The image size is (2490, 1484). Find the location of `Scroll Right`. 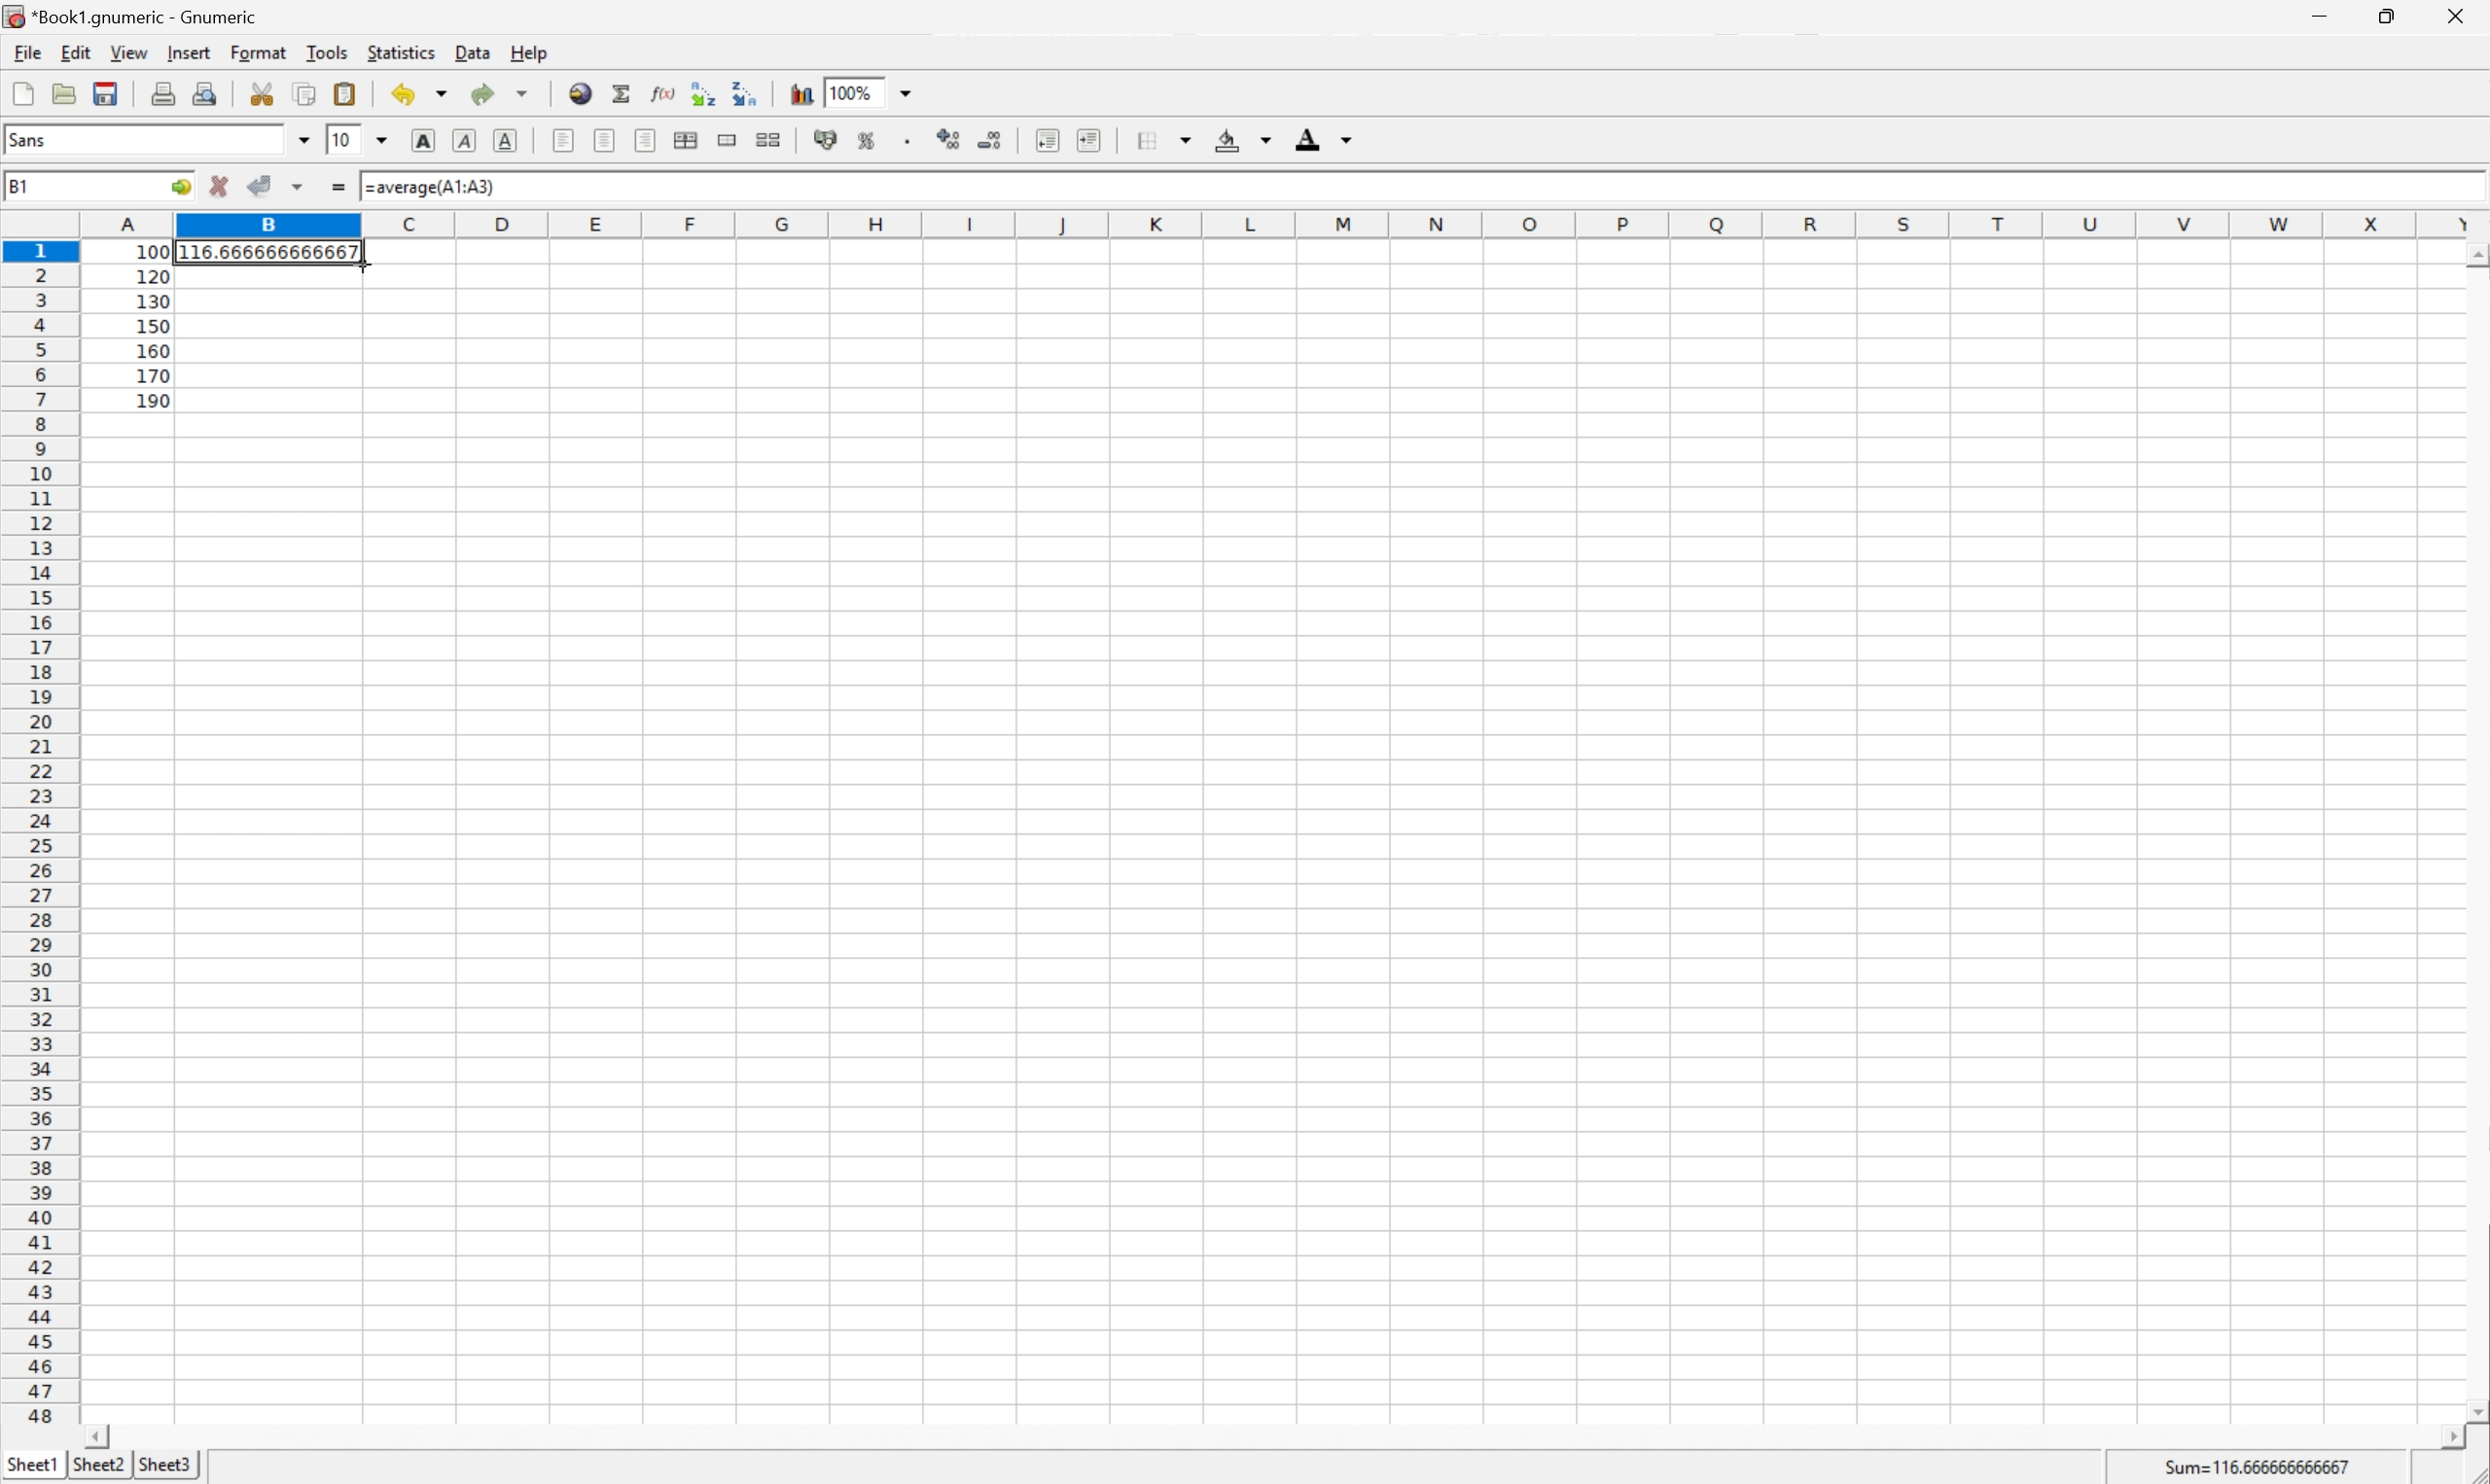

Scroll Right is located at coordinates (2442, 1434).